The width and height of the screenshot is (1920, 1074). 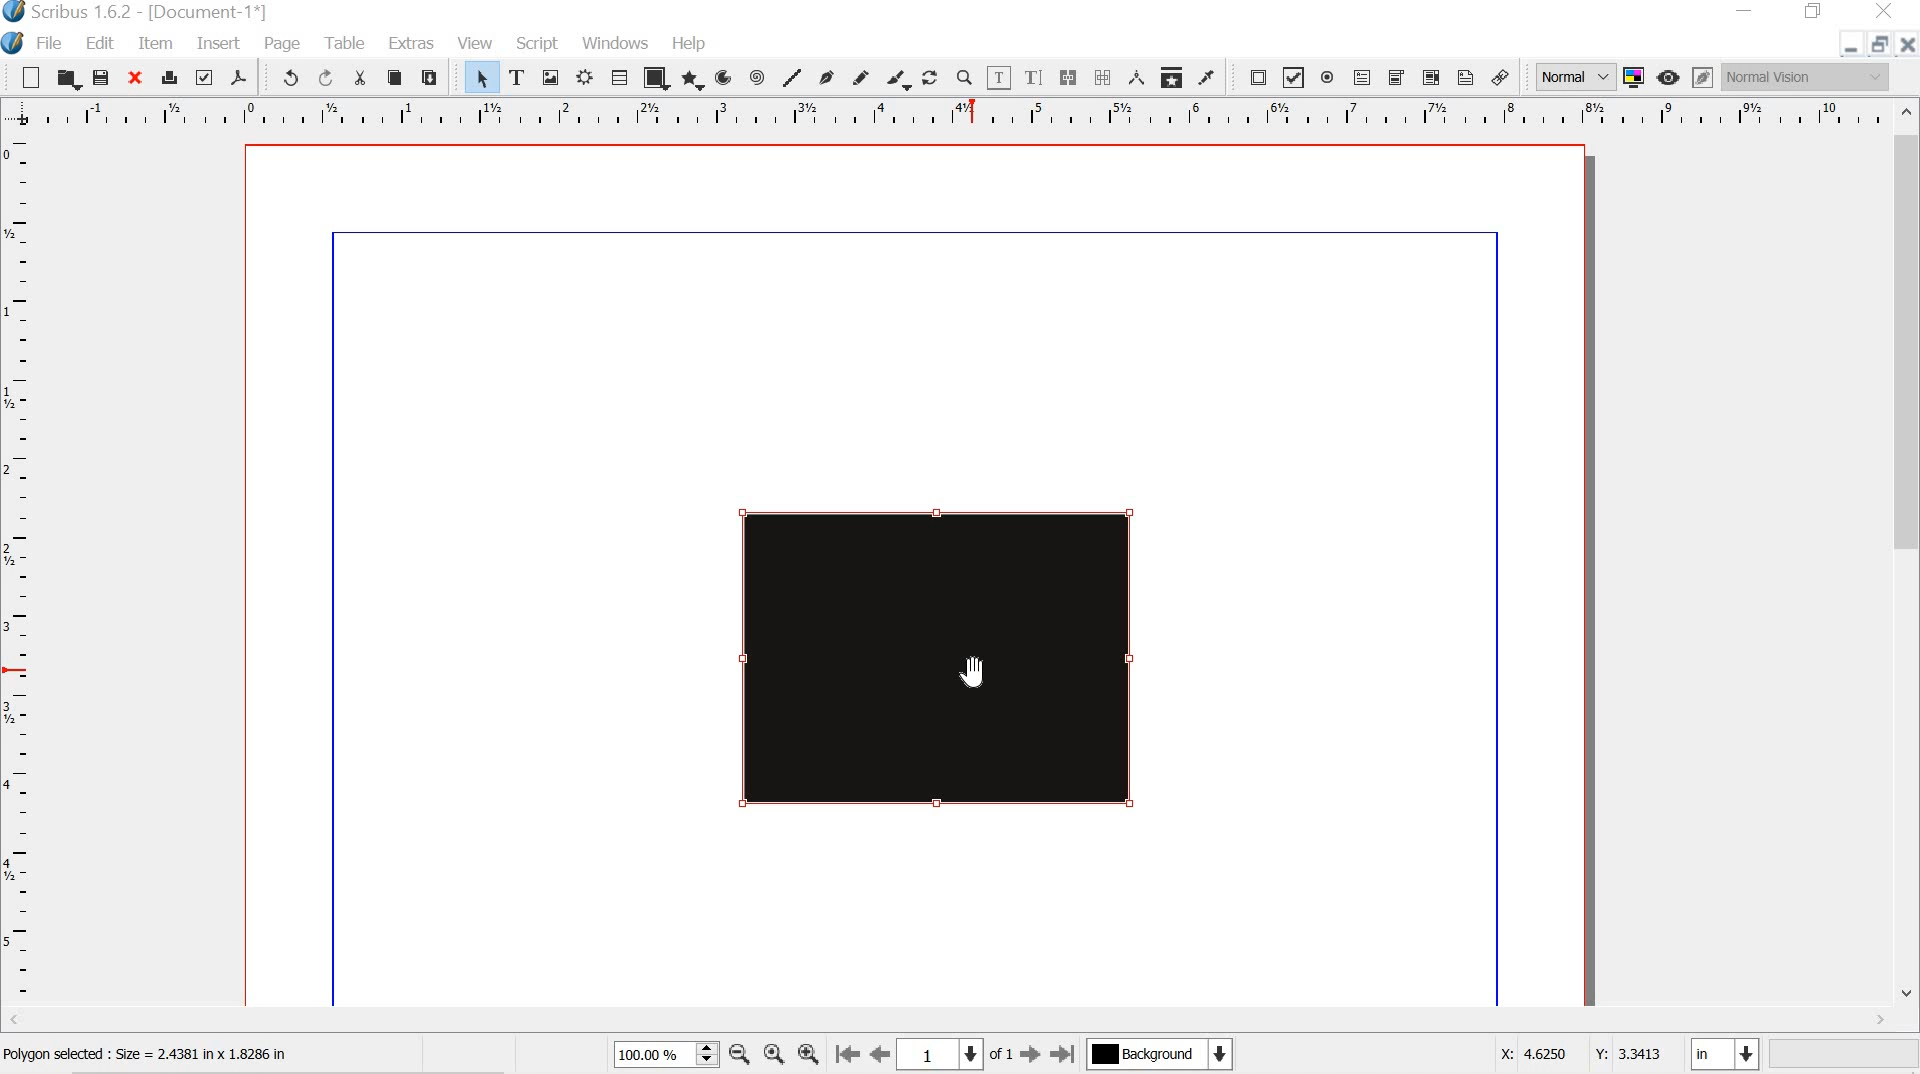 I want to click on bezier curve, so click(x=828, y=76).